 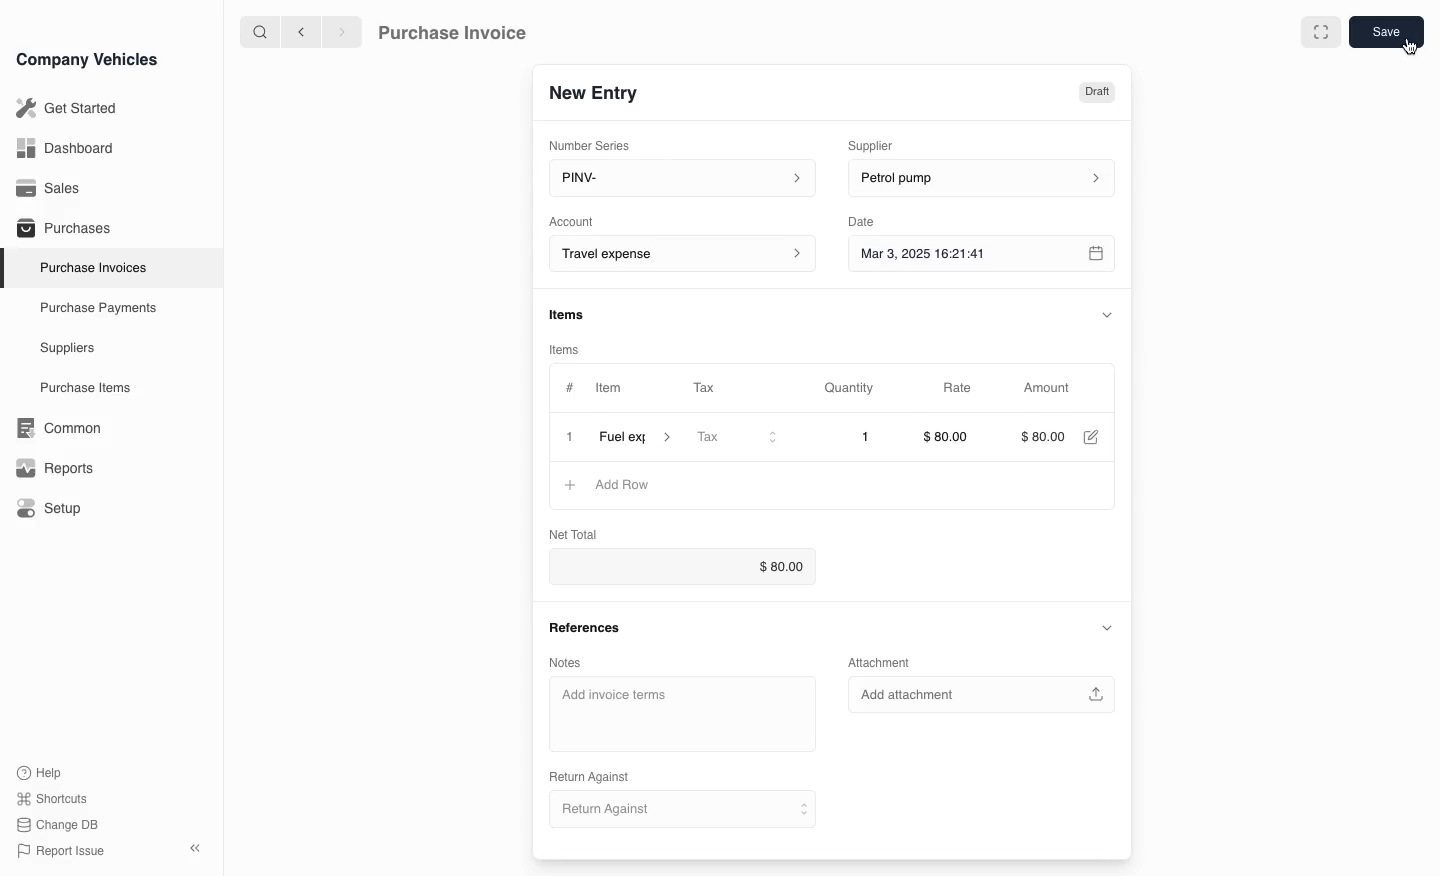 What do you see at coordinates (596, 775) in the screenshot?
I see `Return Against` at bounding box center [596, 775].